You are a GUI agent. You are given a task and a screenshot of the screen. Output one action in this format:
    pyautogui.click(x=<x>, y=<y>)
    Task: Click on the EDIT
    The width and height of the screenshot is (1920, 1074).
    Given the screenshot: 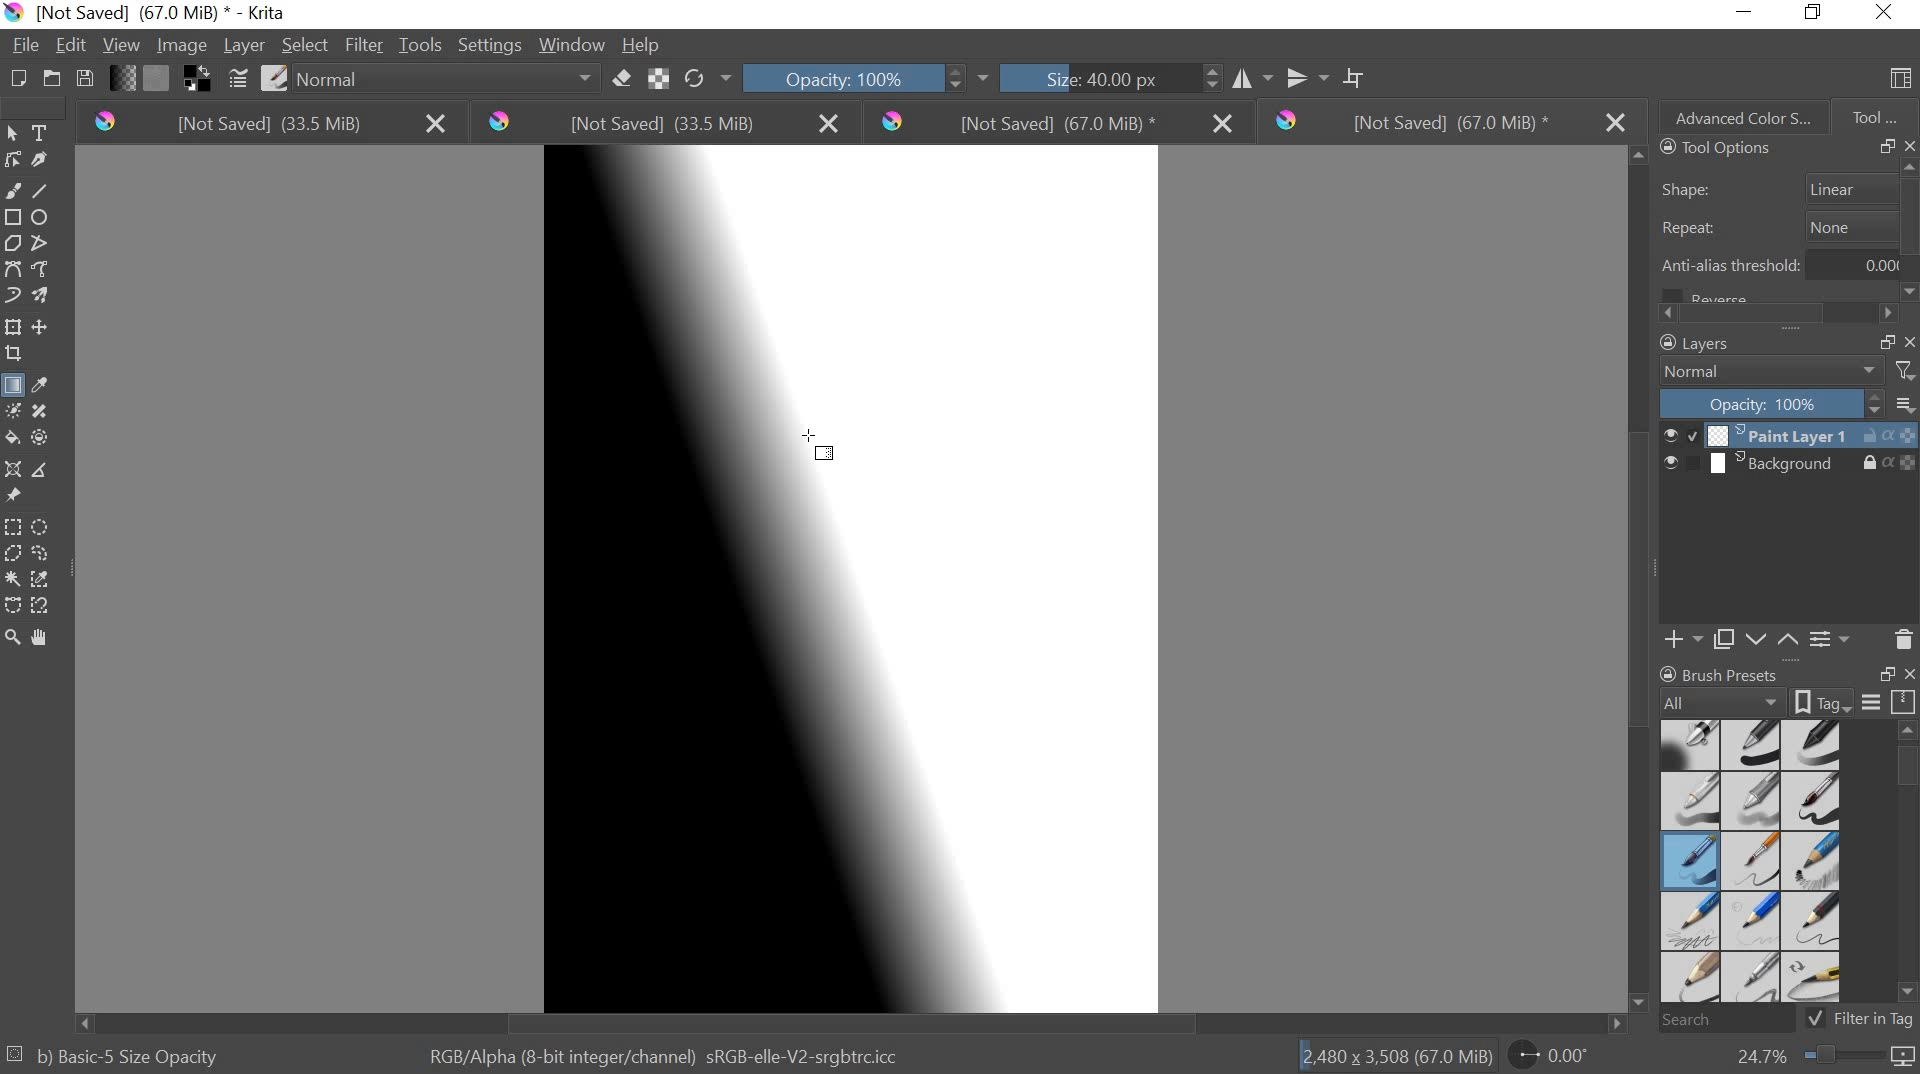 What is the action you would take?
    pyautogui.click(x=75, y=44)
    